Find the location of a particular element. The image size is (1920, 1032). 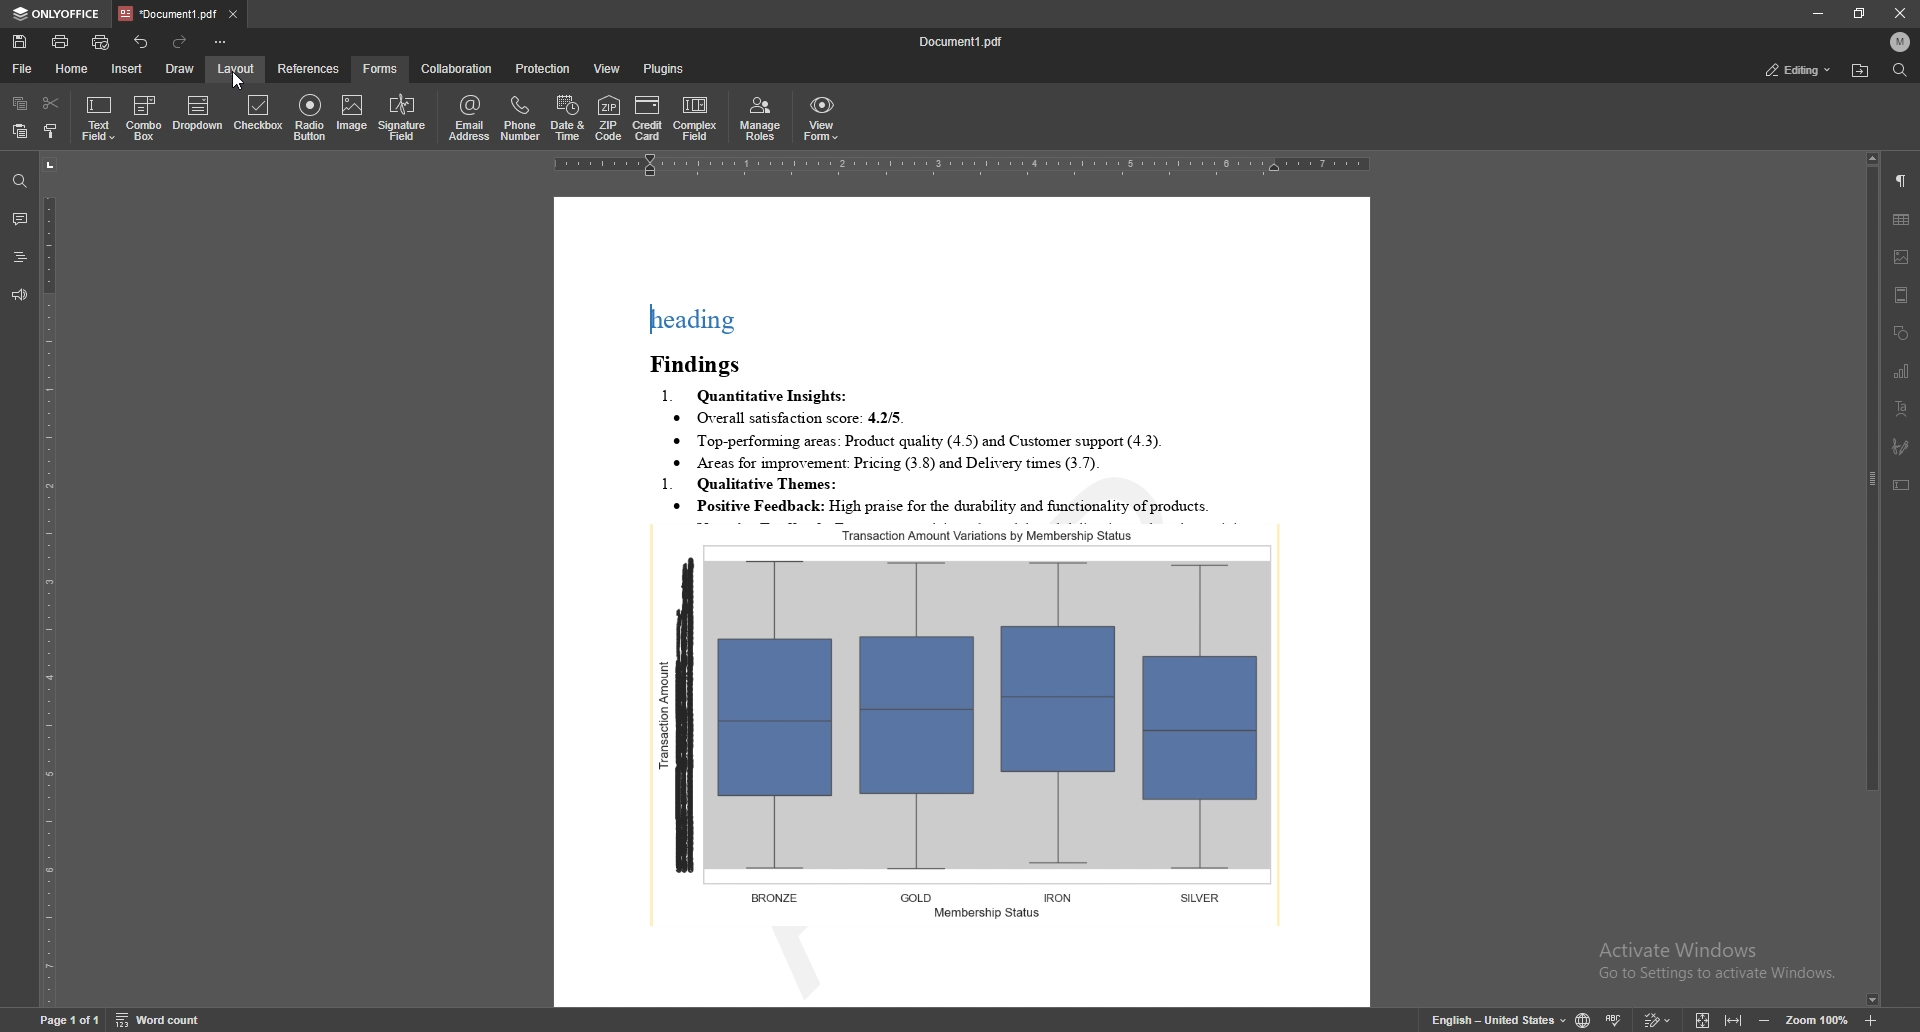

insert is located at coordinates (128, 69).